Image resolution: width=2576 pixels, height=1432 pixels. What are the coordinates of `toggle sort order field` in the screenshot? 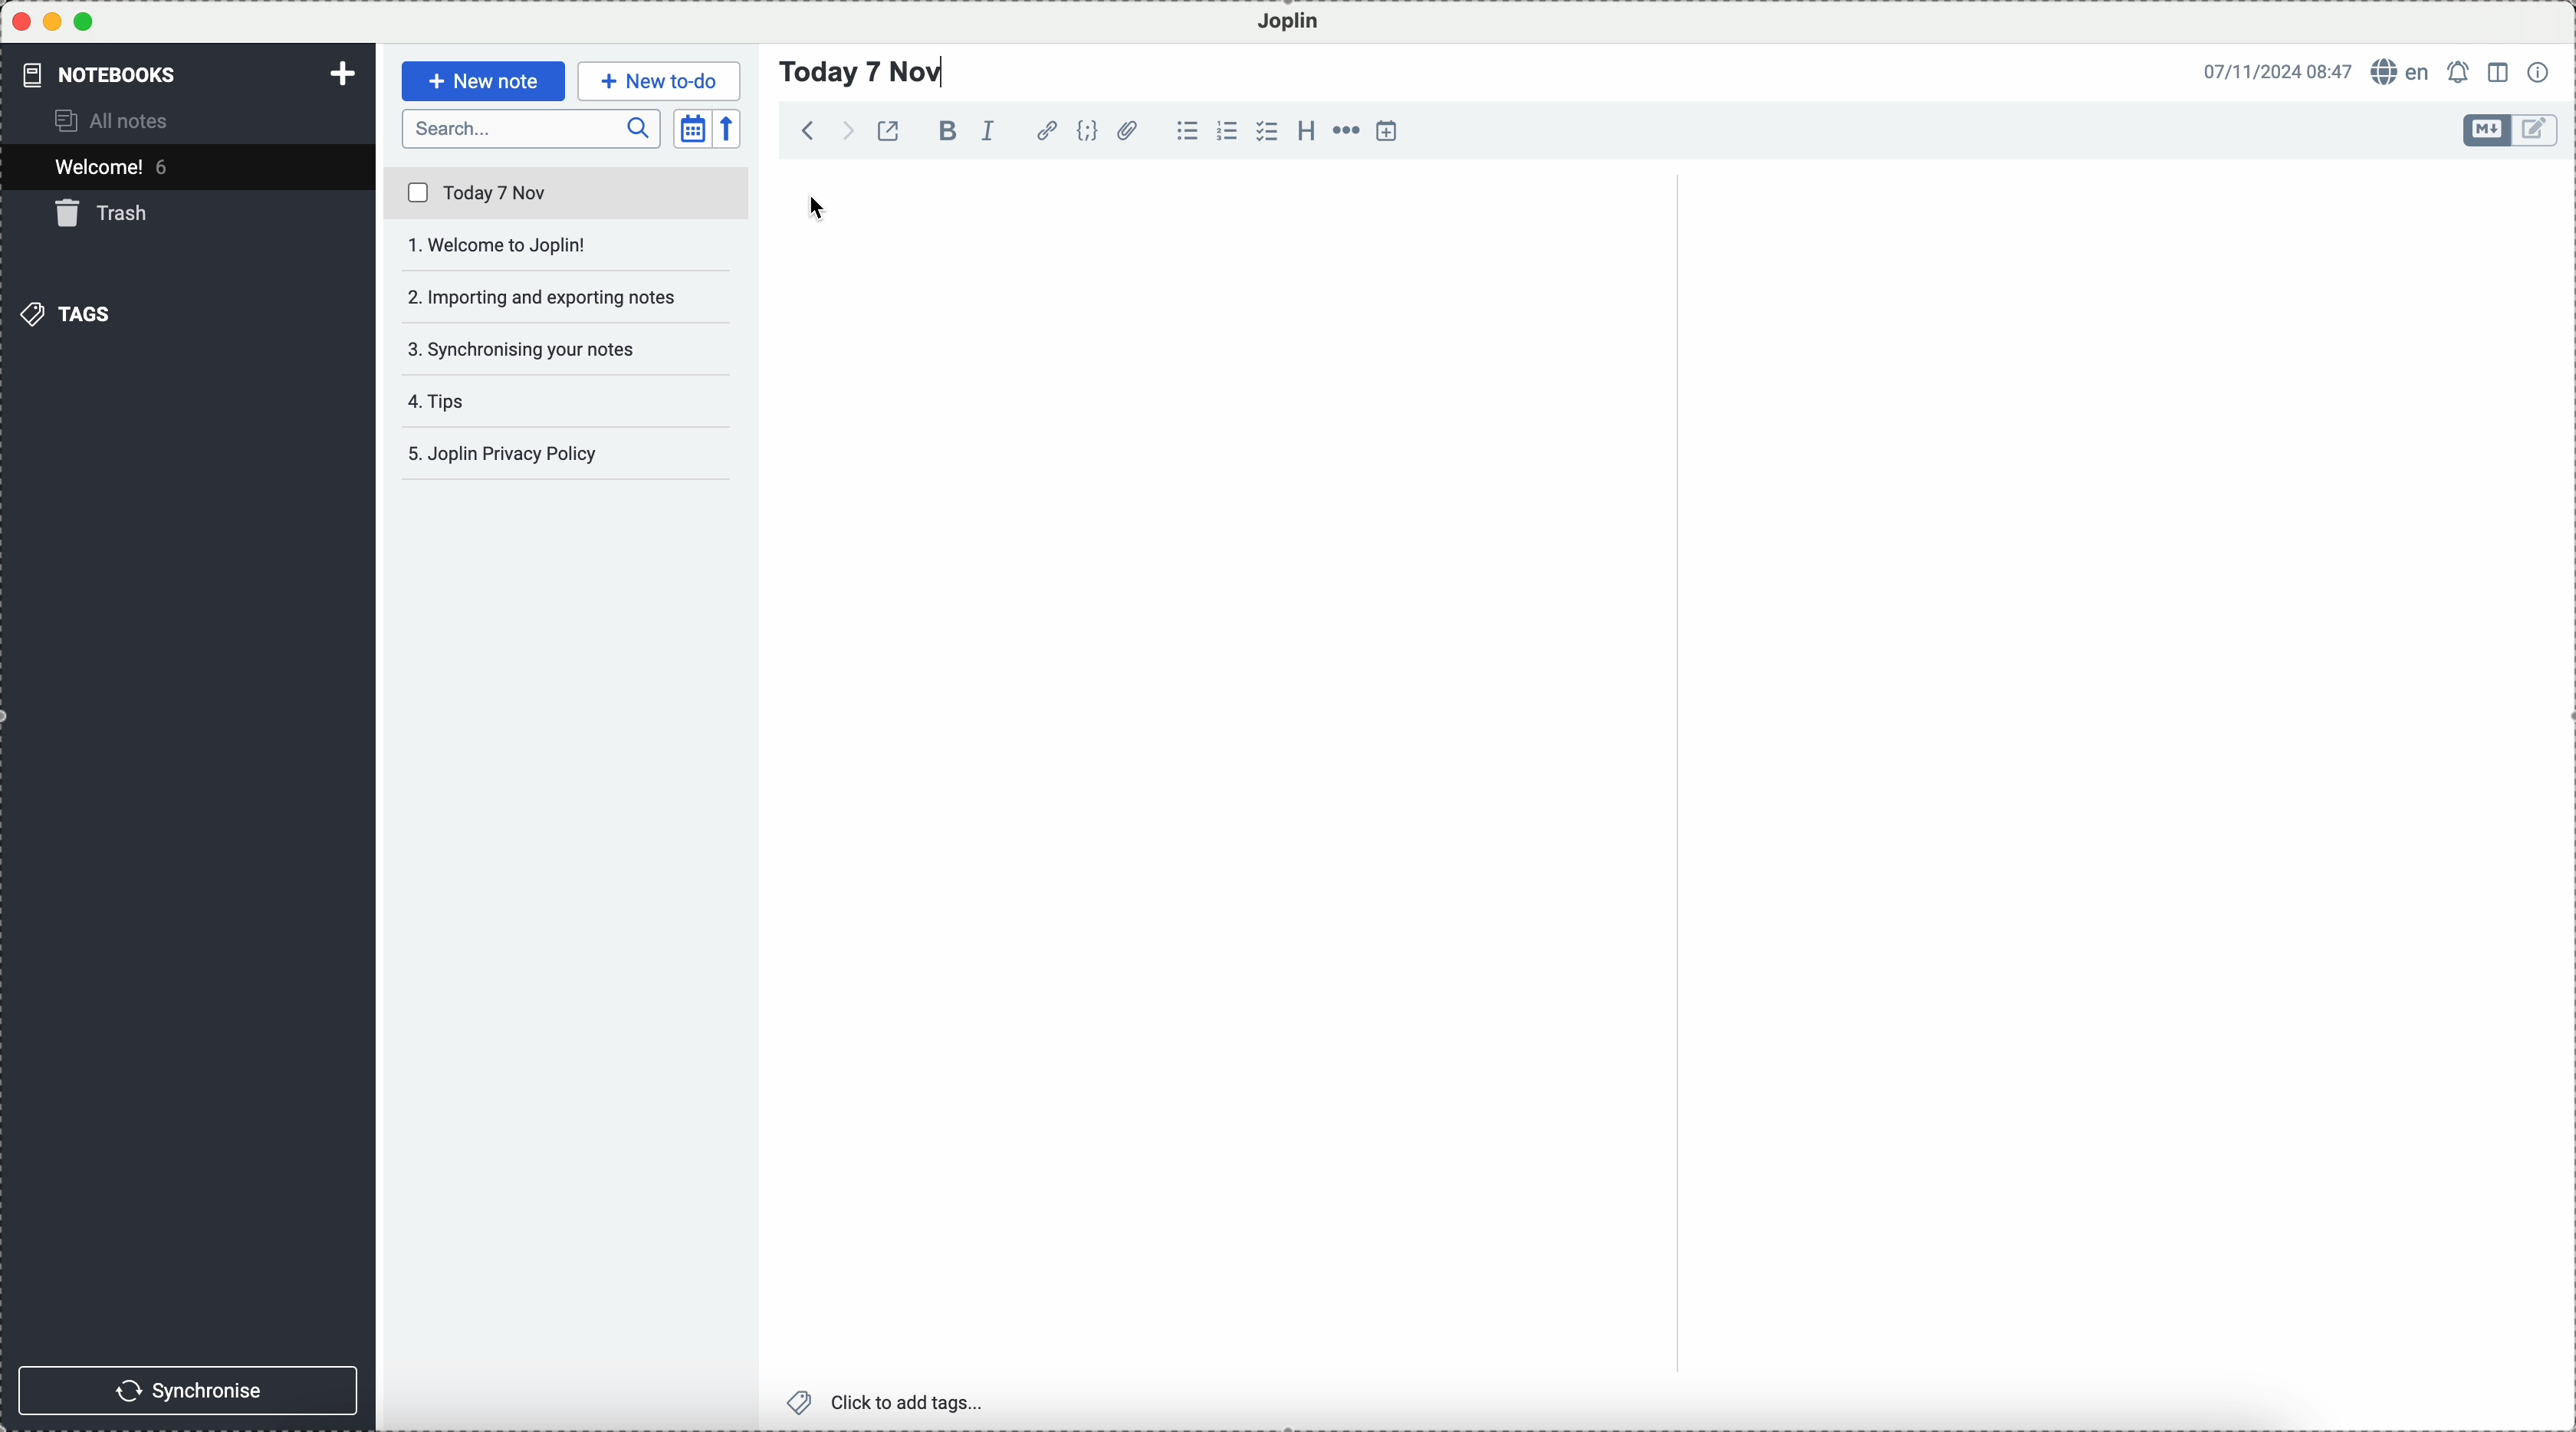 It's located at (693, 129).